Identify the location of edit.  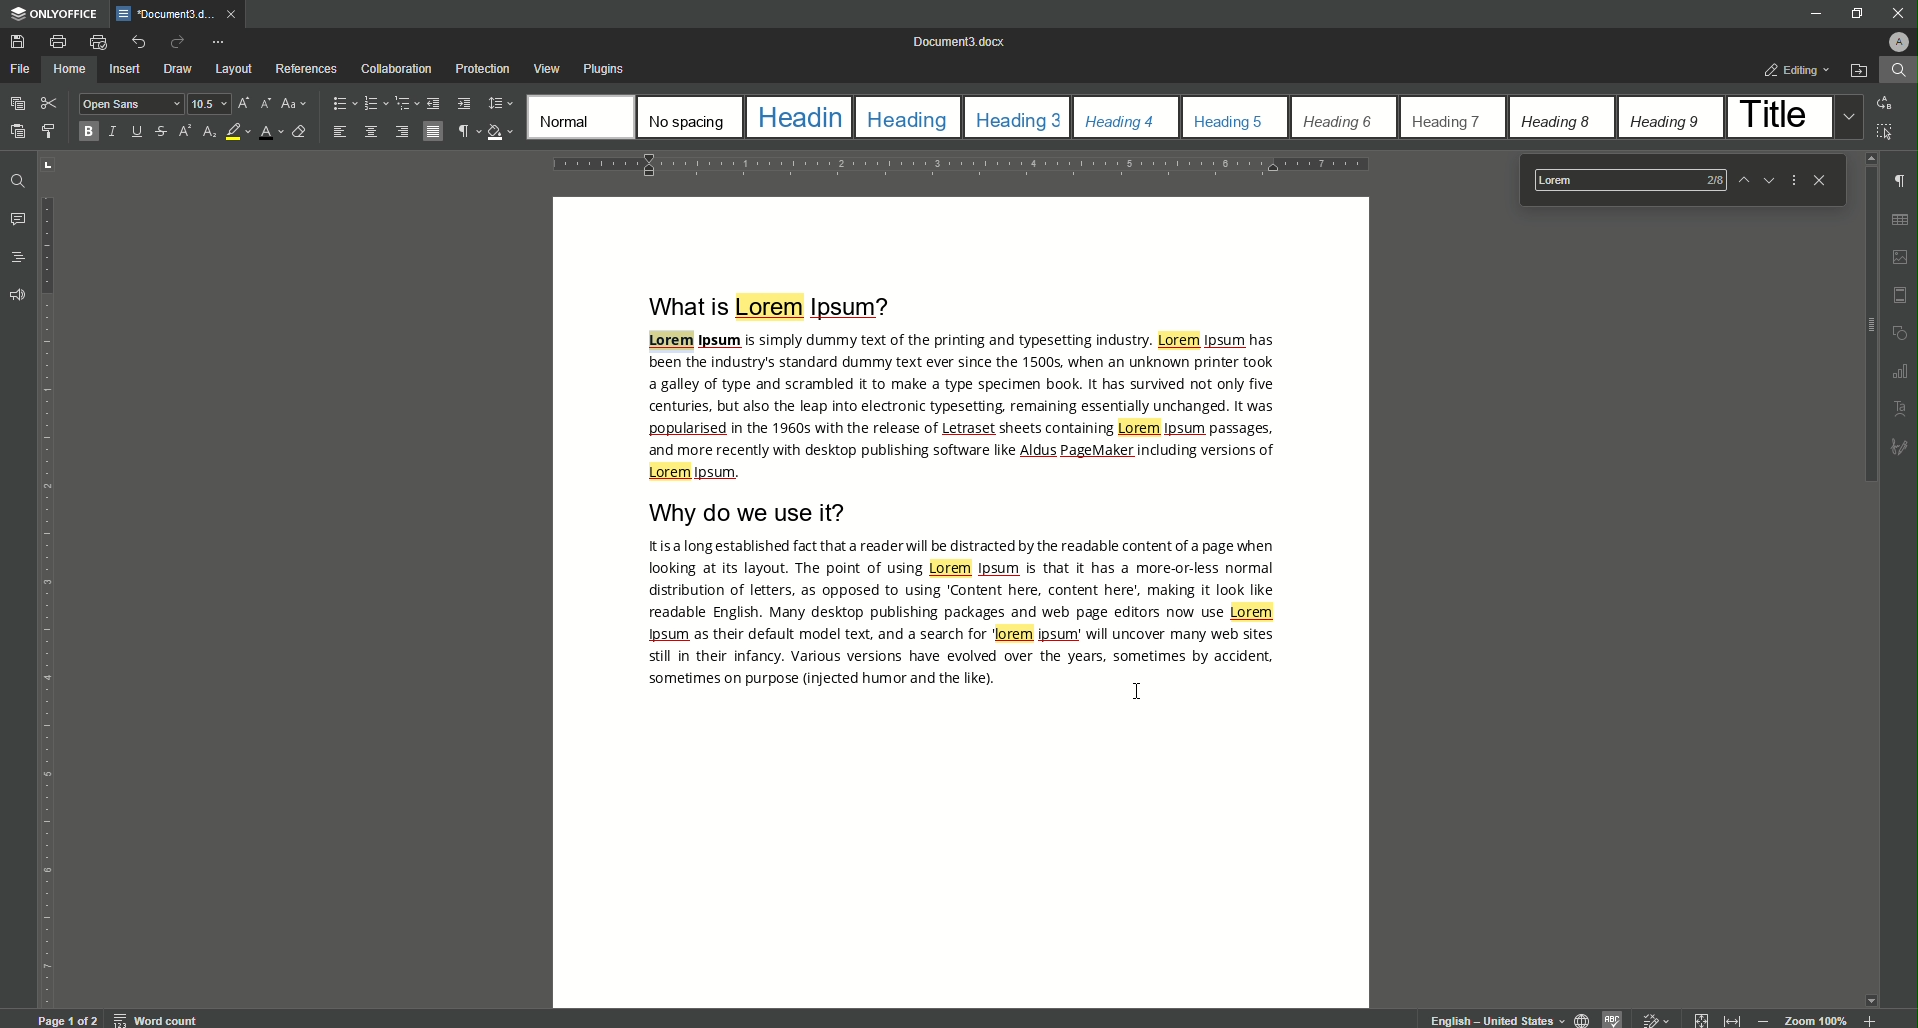
(1655, 1019).